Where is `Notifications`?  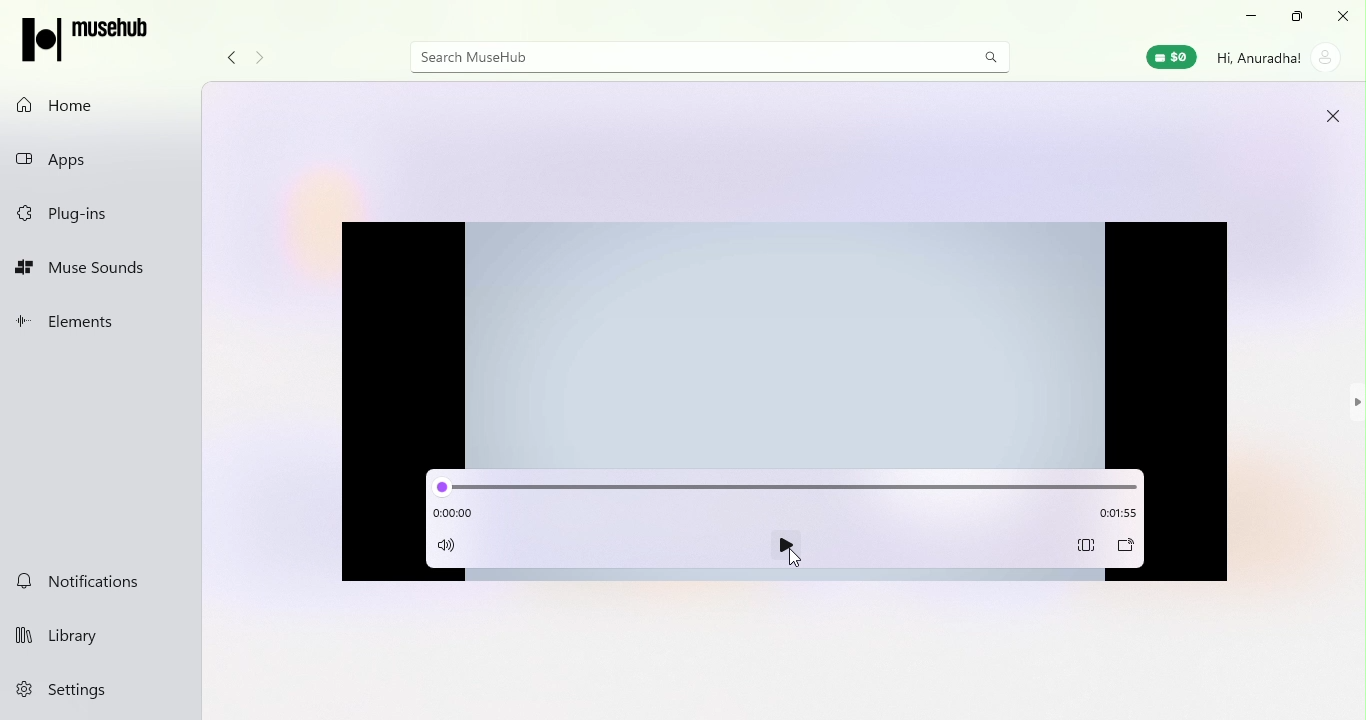
Notifications is located at coordinates (98, 583).